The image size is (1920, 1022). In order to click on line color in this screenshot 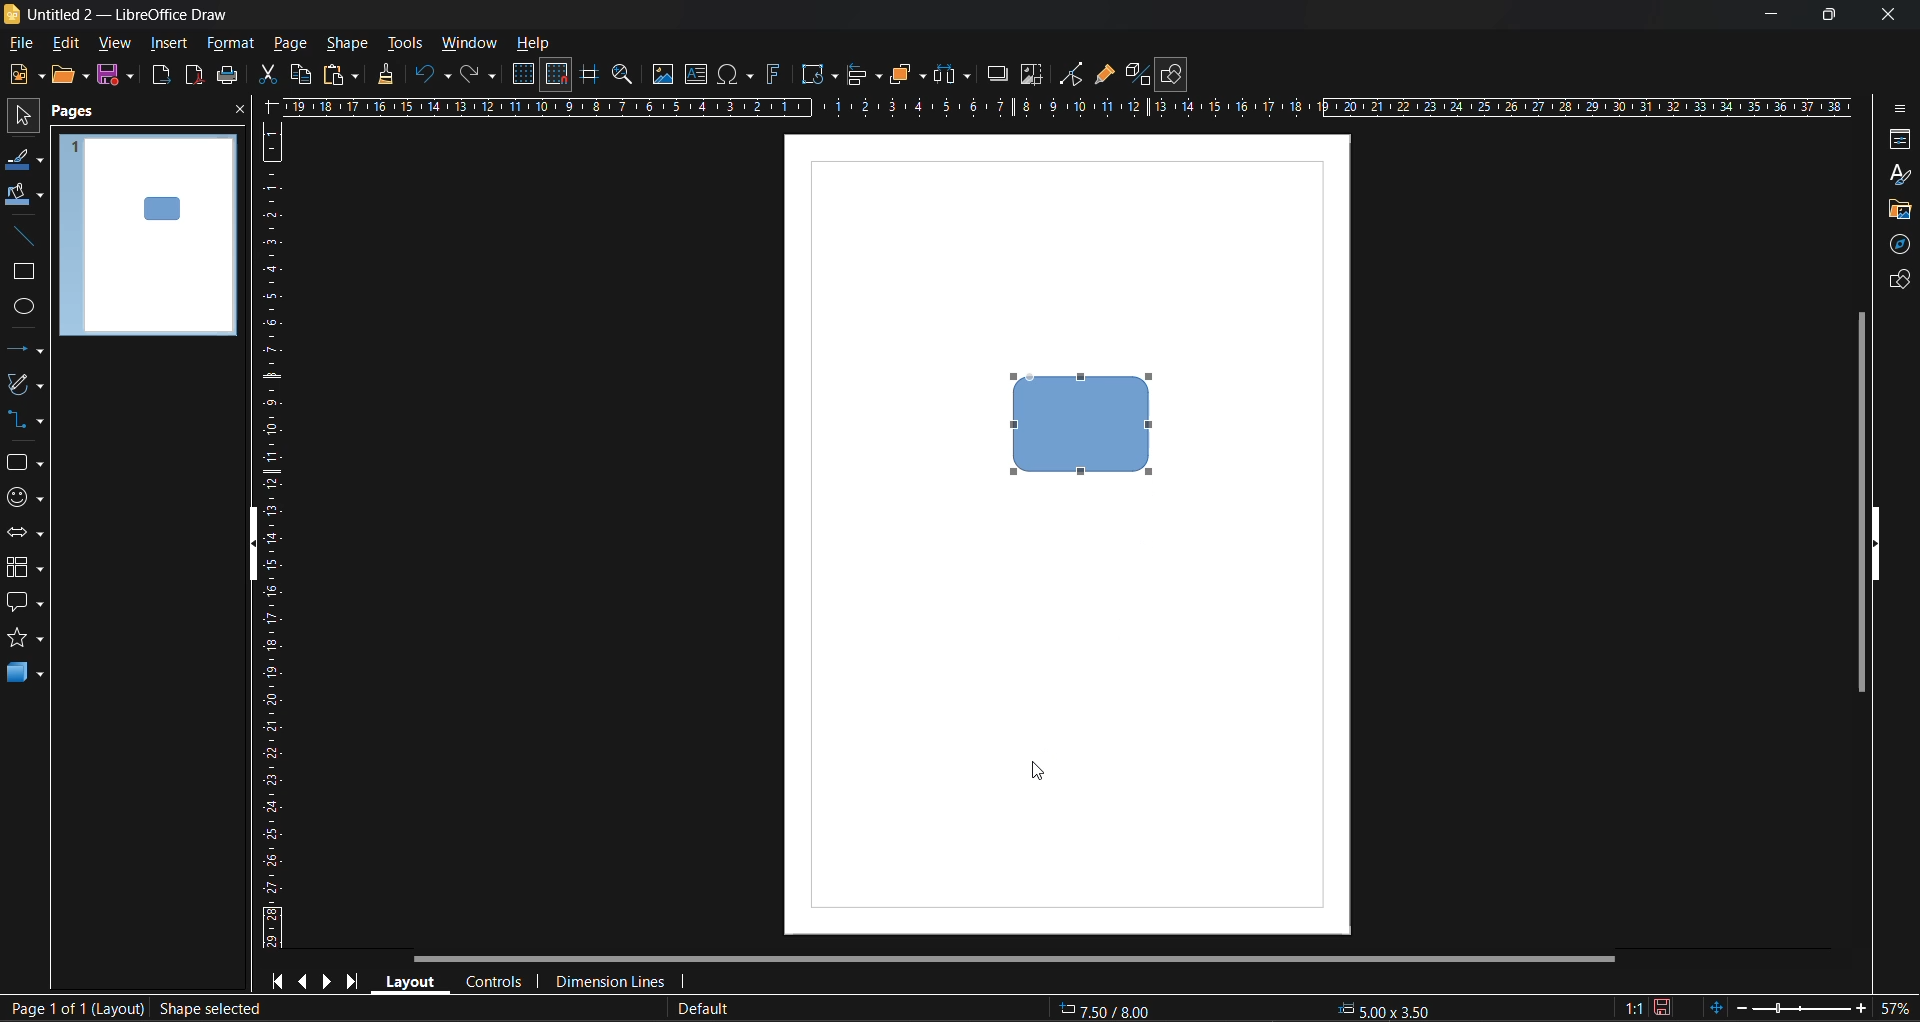, I will do `click(25, 162)`.